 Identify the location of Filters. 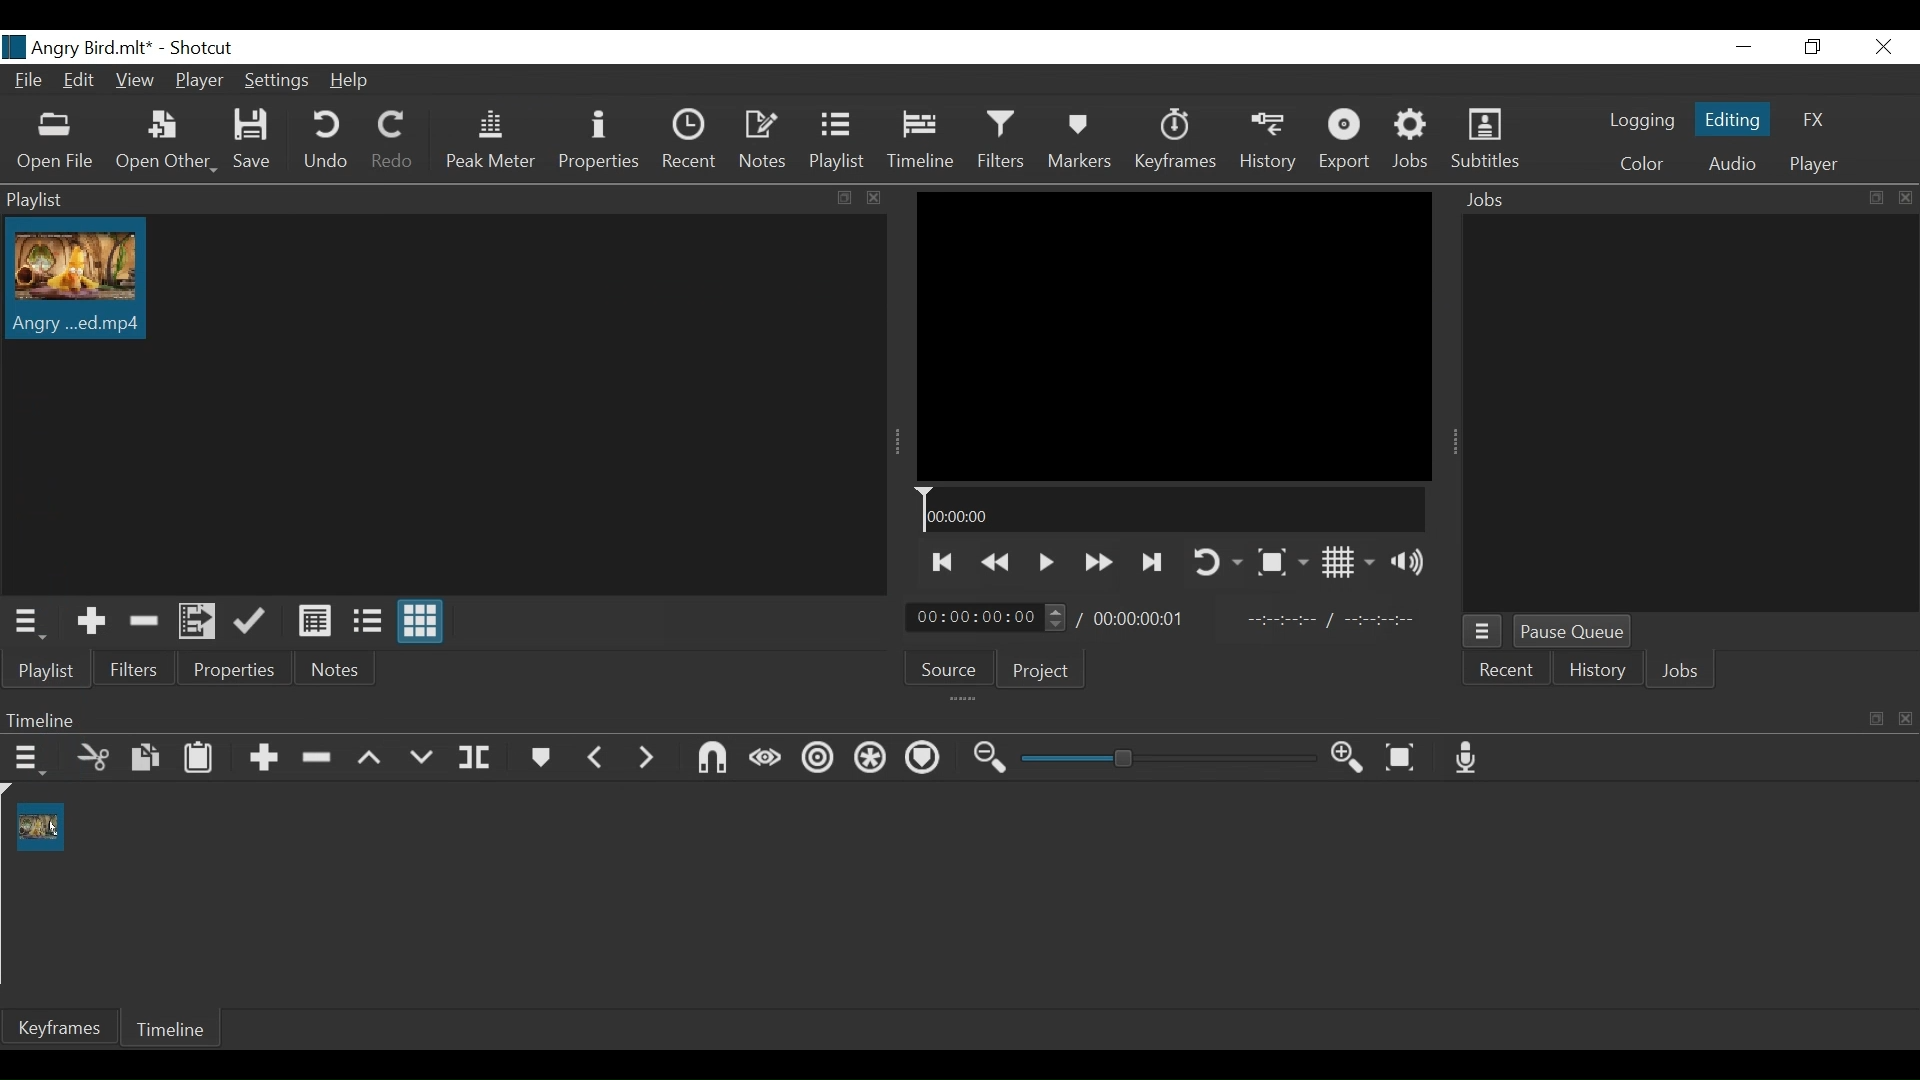
(1001, 140).